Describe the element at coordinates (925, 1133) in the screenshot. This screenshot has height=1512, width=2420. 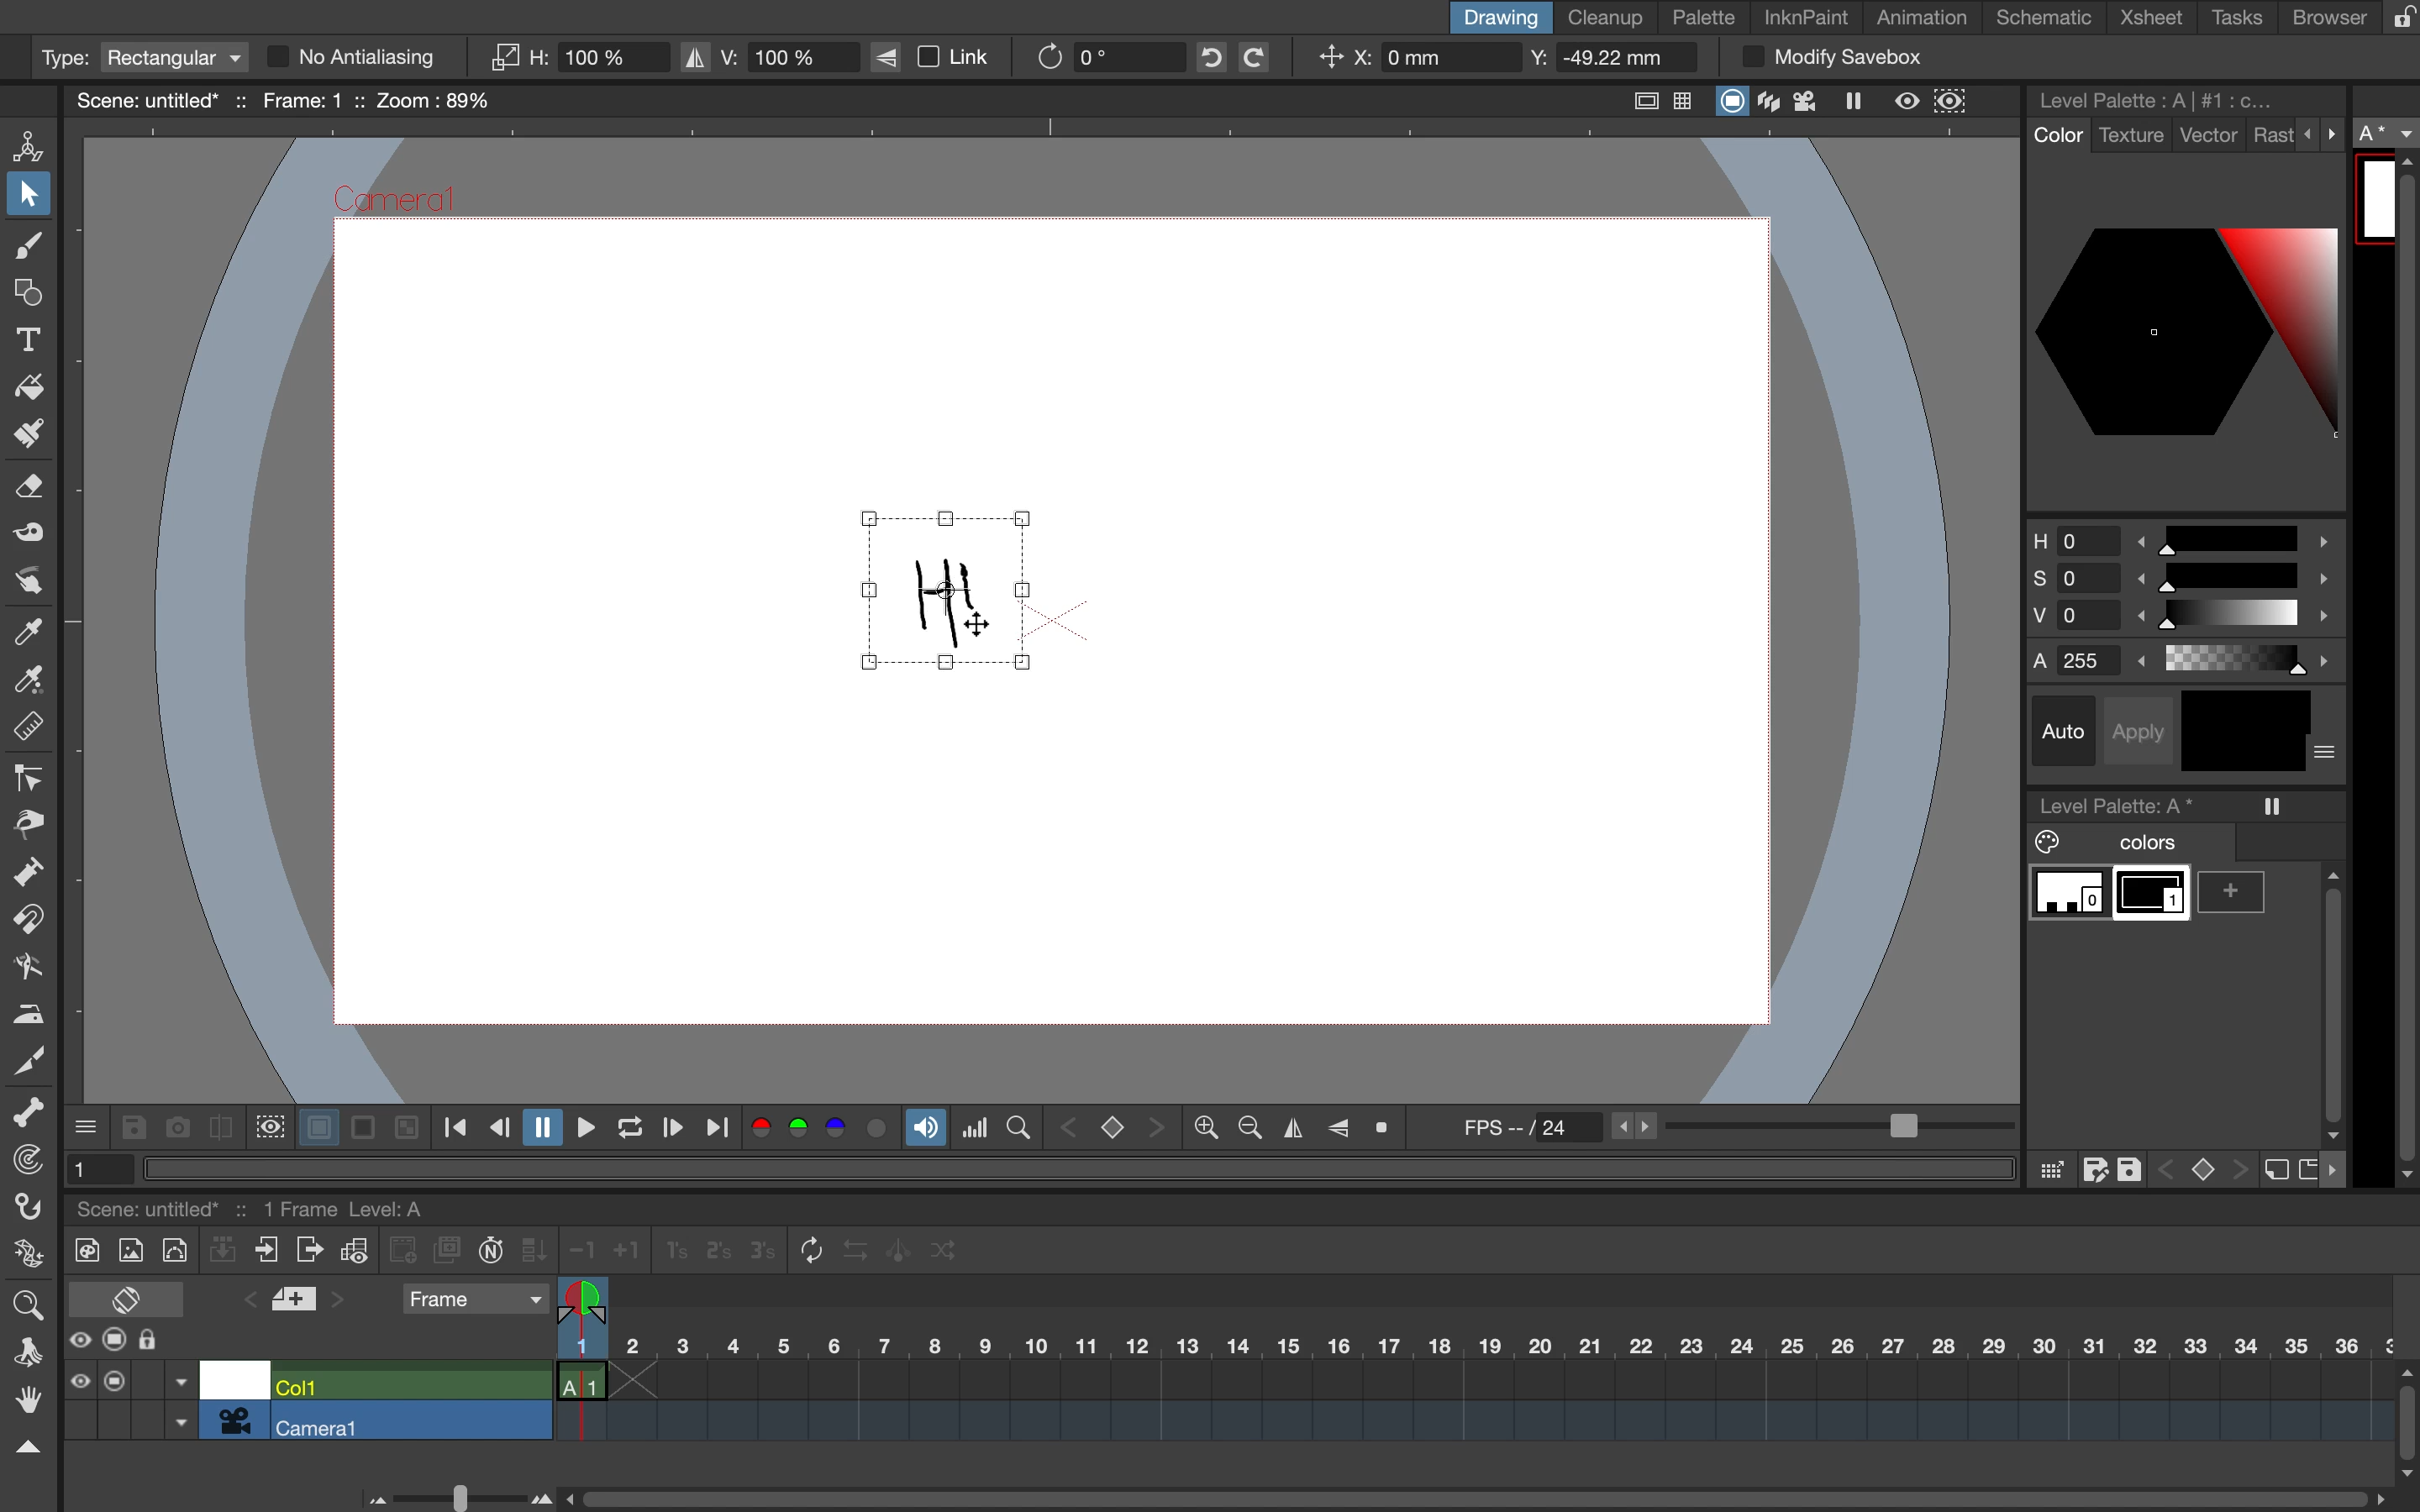
I see `soundtrack` at that location.